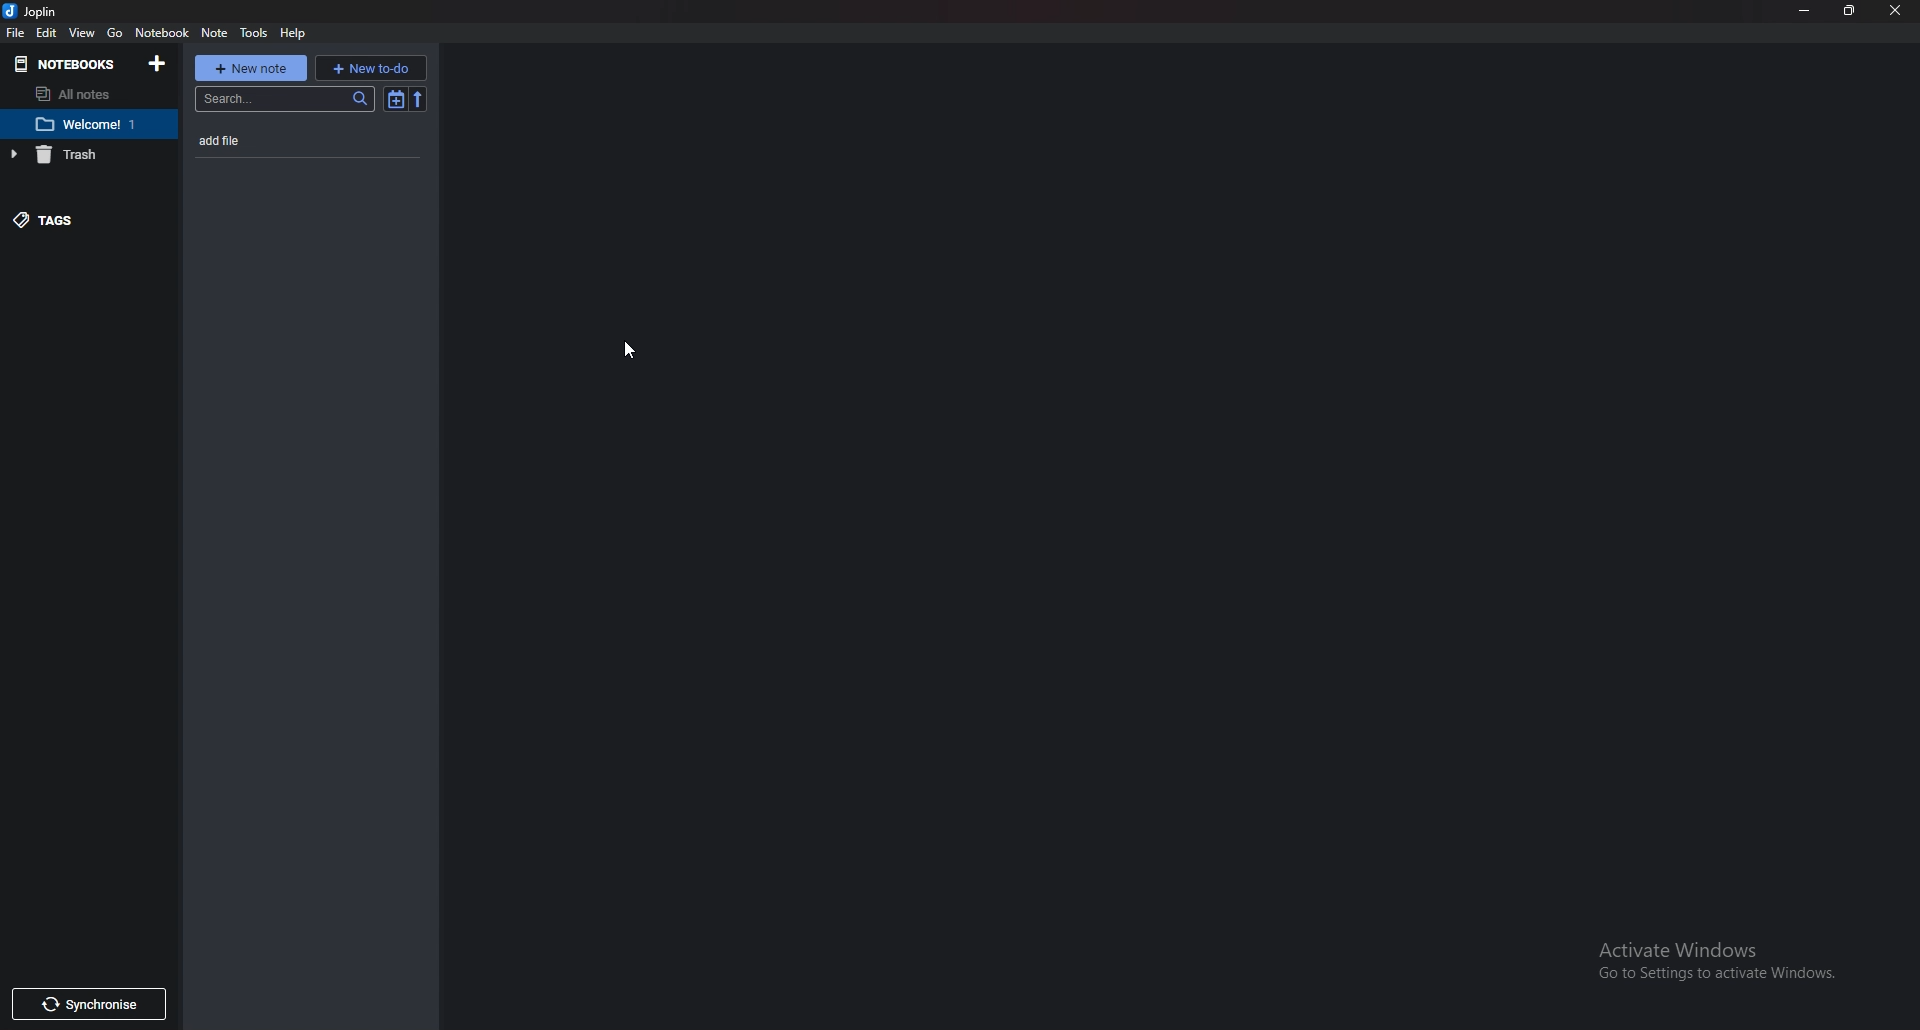  I want to click on Edit, so click(48, 34).